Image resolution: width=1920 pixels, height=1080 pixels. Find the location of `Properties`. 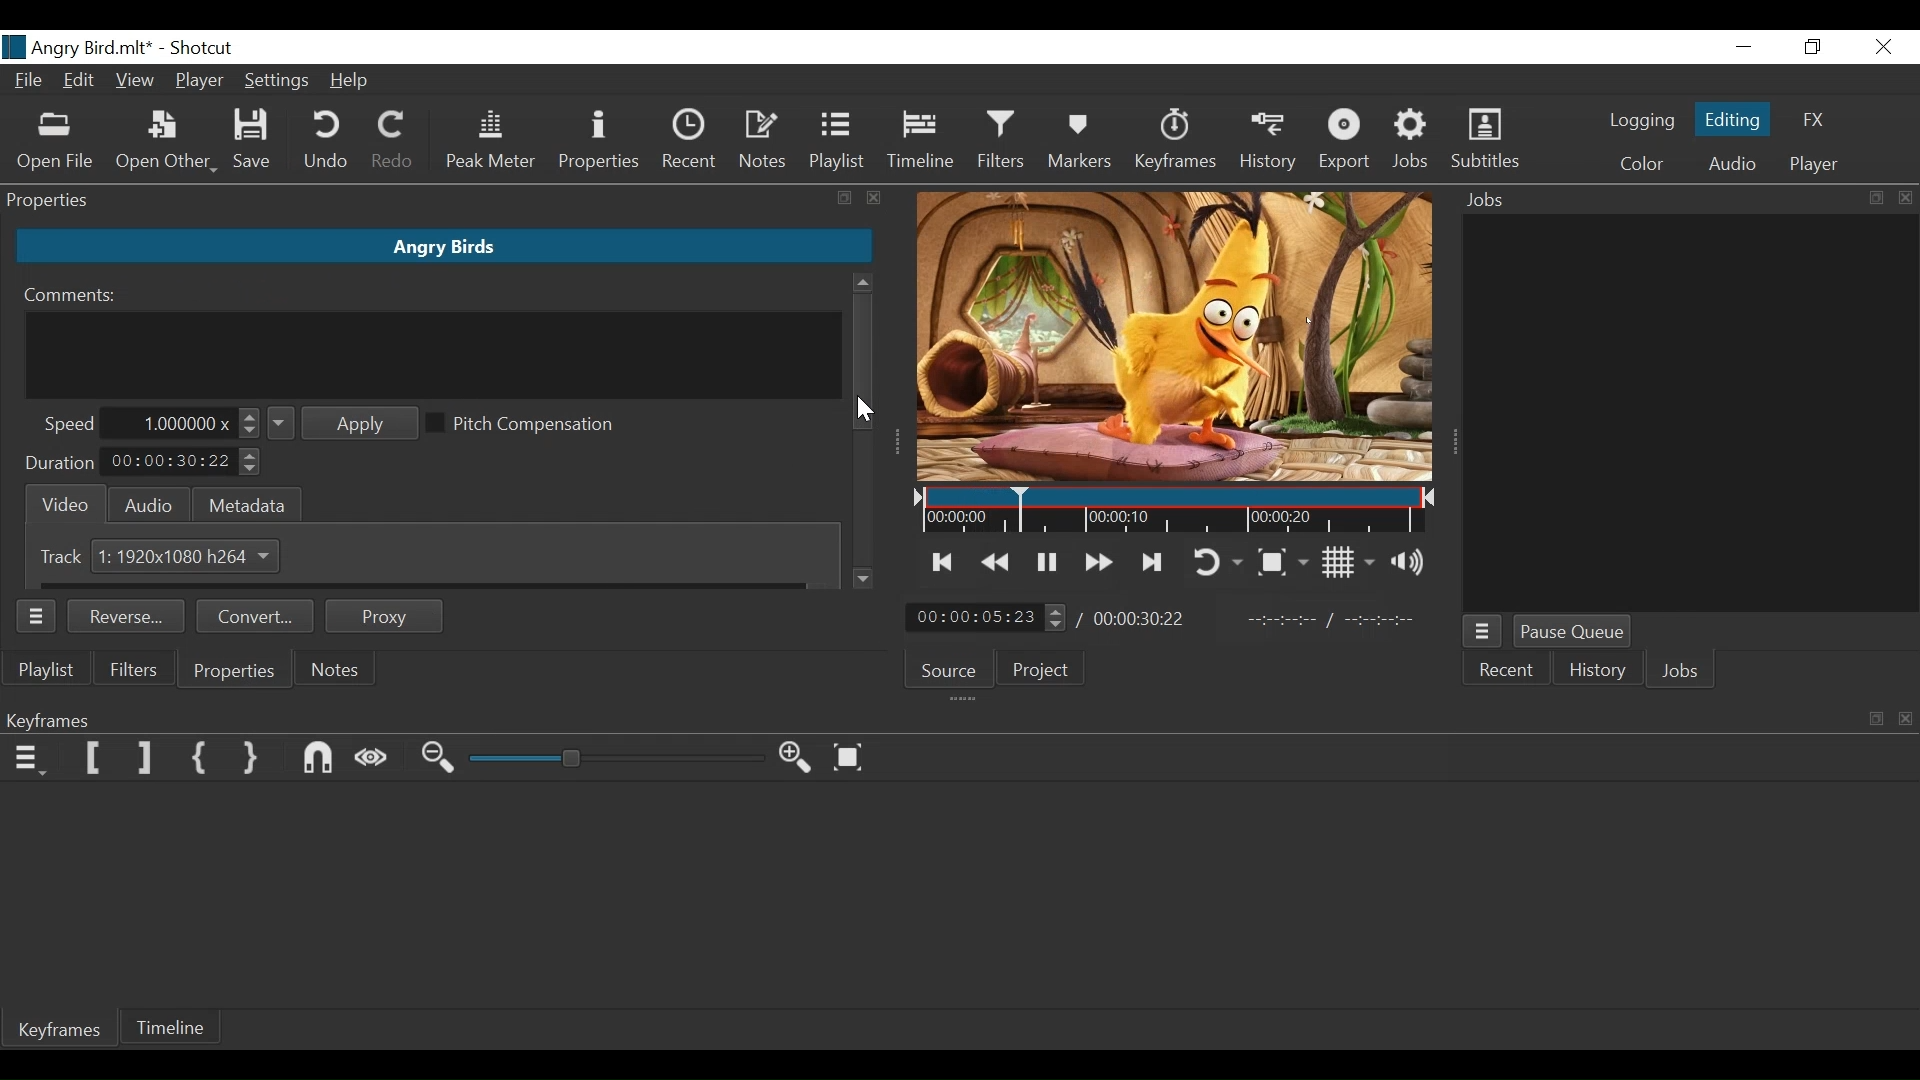

Properties is located at coordinates (236, 672).